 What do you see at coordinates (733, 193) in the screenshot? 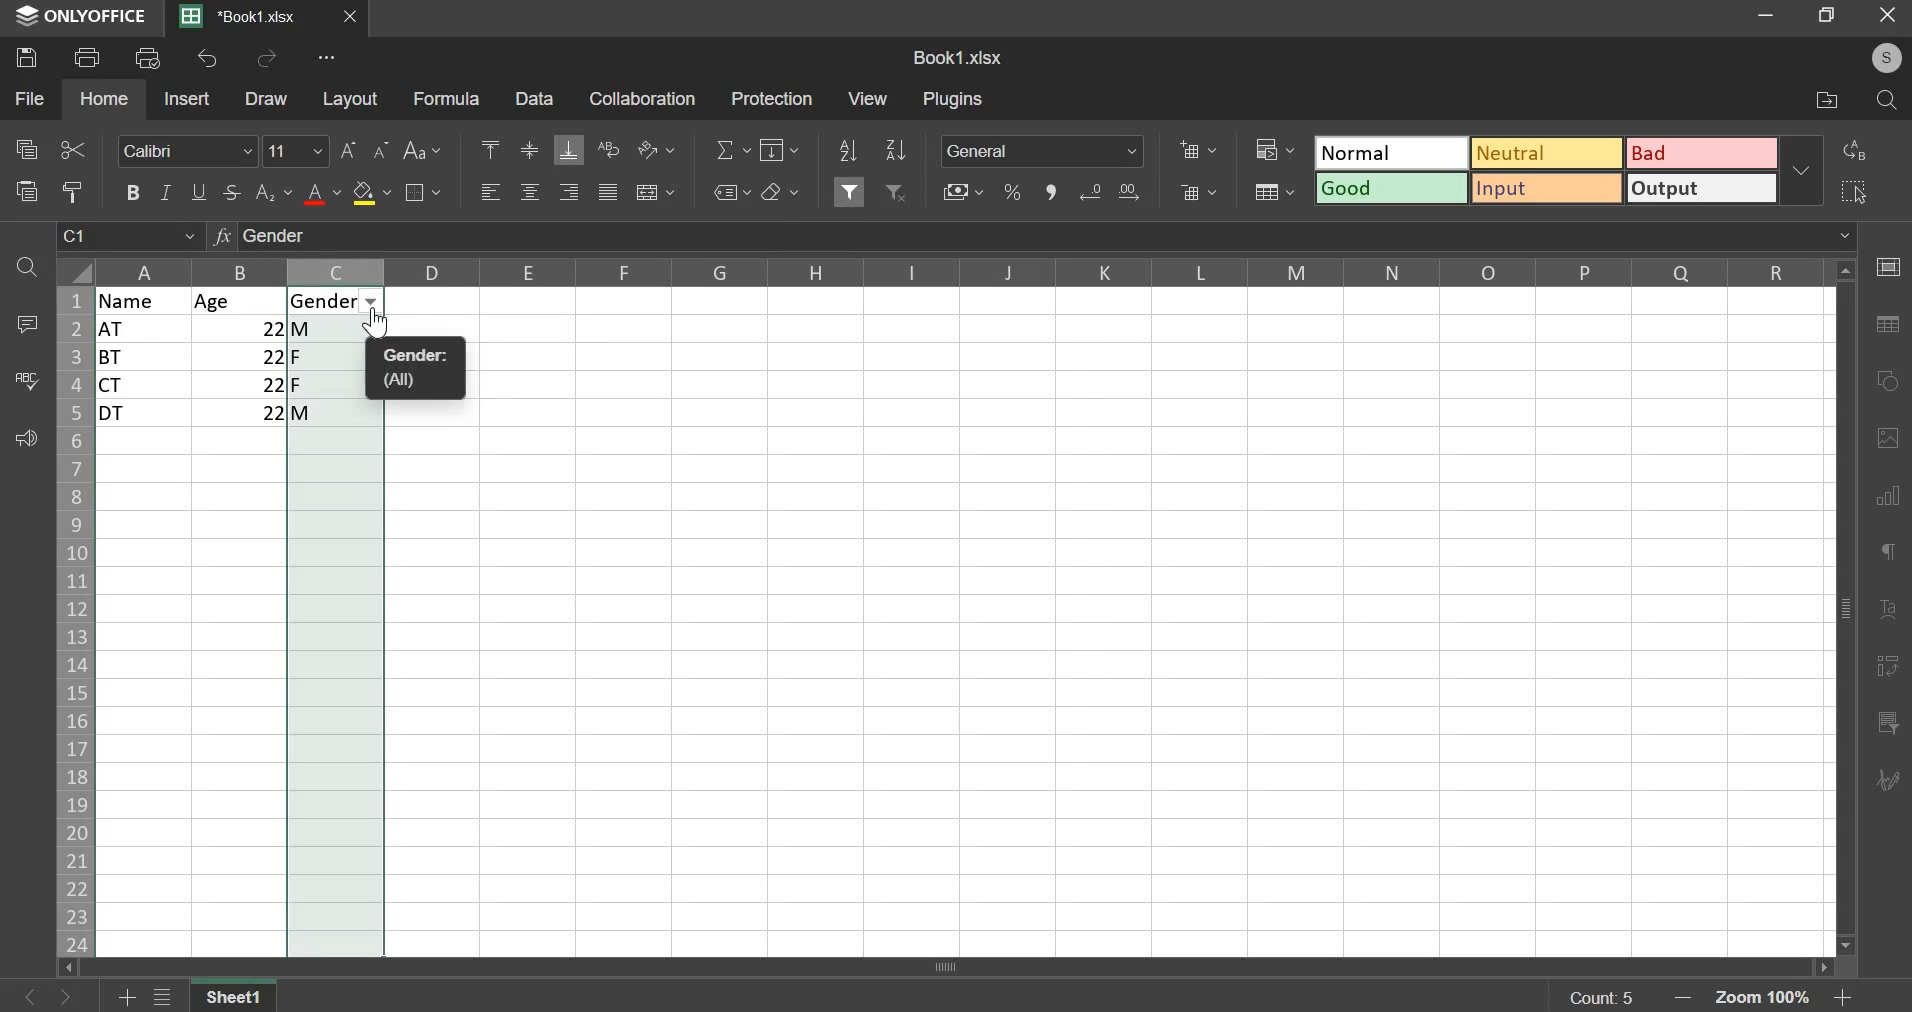
I see `named range` at bounding box center [733, 193].